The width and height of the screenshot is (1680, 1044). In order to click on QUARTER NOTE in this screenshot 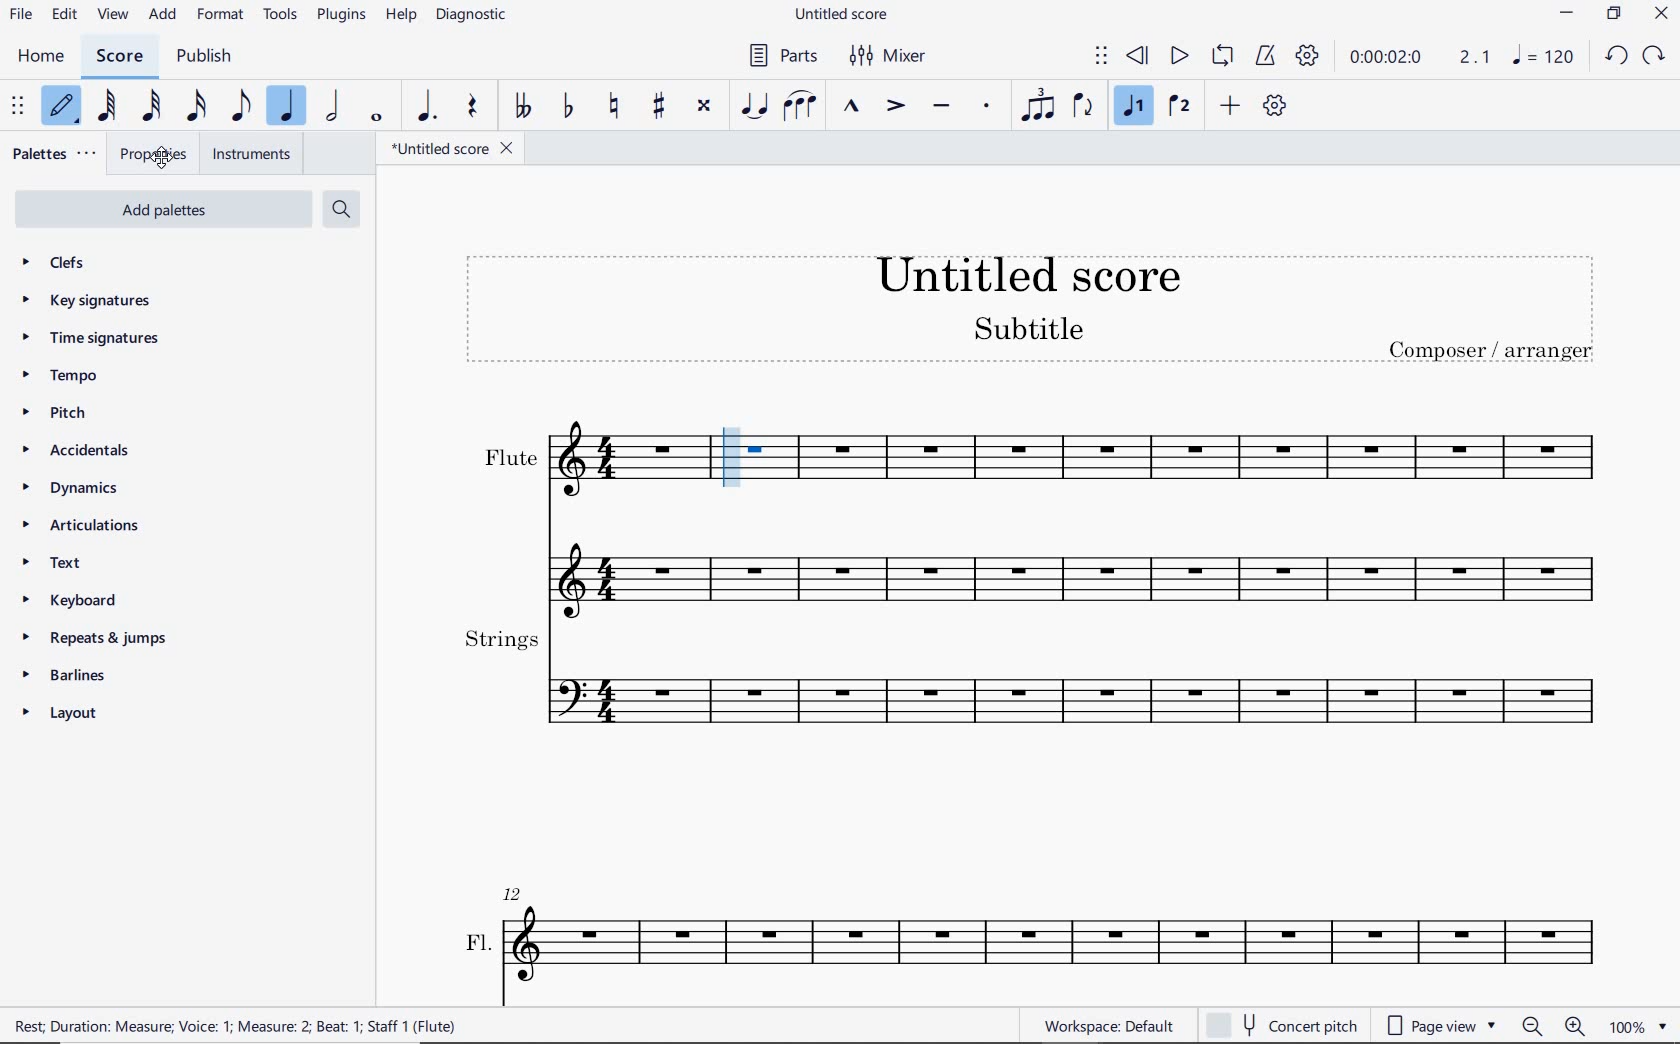, I will do `click(289, 107)`.